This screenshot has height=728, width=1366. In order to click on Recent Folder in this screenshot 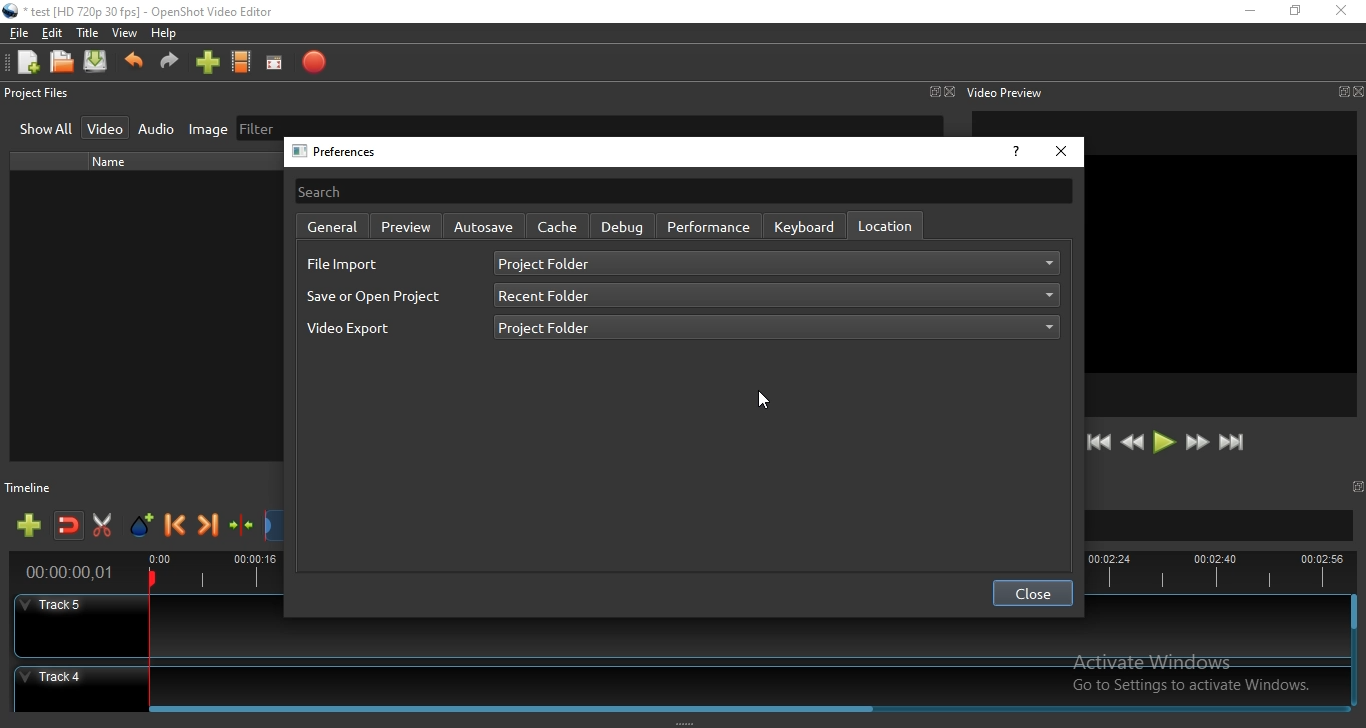, I will do `click(775, 297)`.